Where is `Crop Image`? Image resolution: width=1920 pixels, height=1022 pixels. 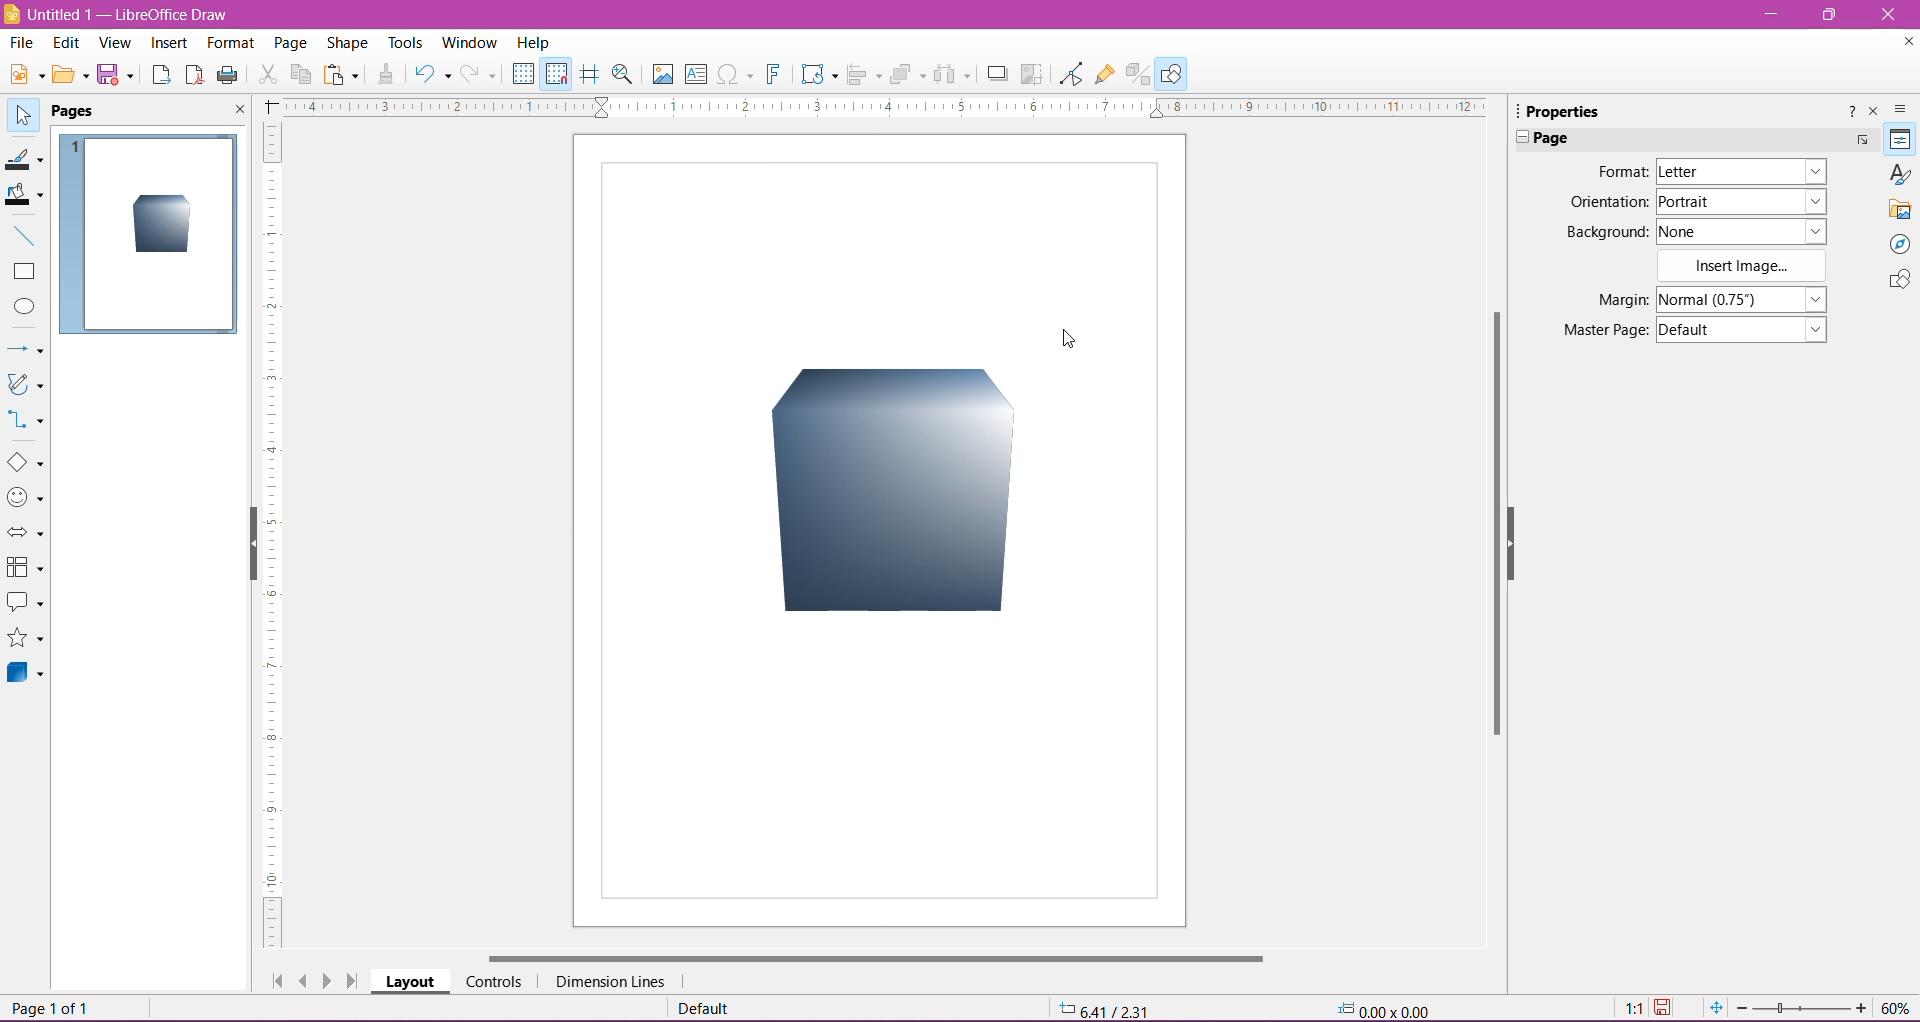
Crop Image is located at coordinates (1032, 74).